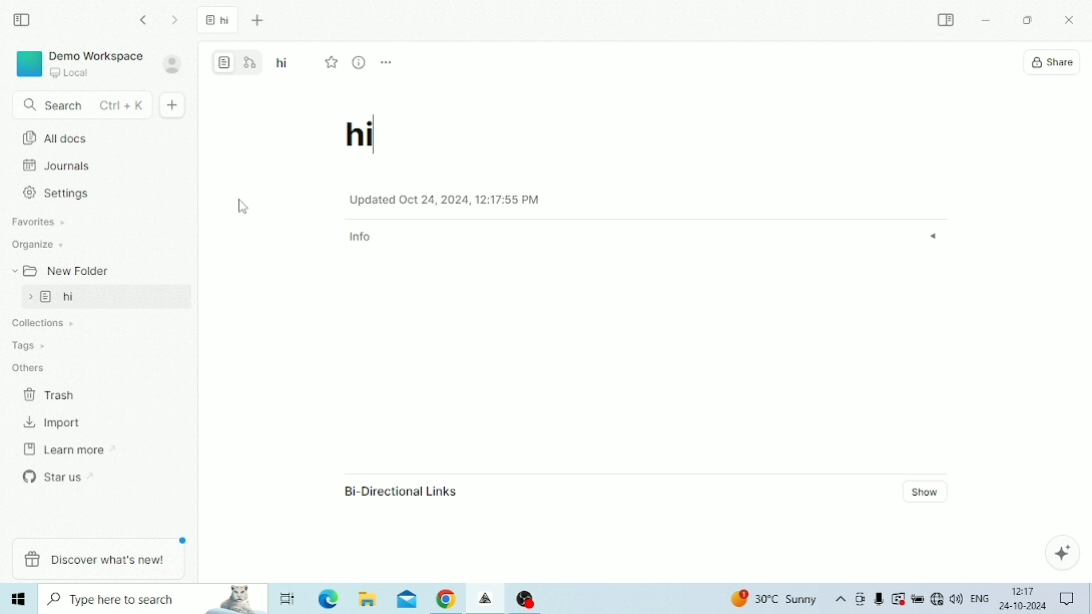 The width and height of the screenshot is (1092, 614). Describe the element at coordinates (59, 269) in the screenshot. I see `New Folder` at that location.